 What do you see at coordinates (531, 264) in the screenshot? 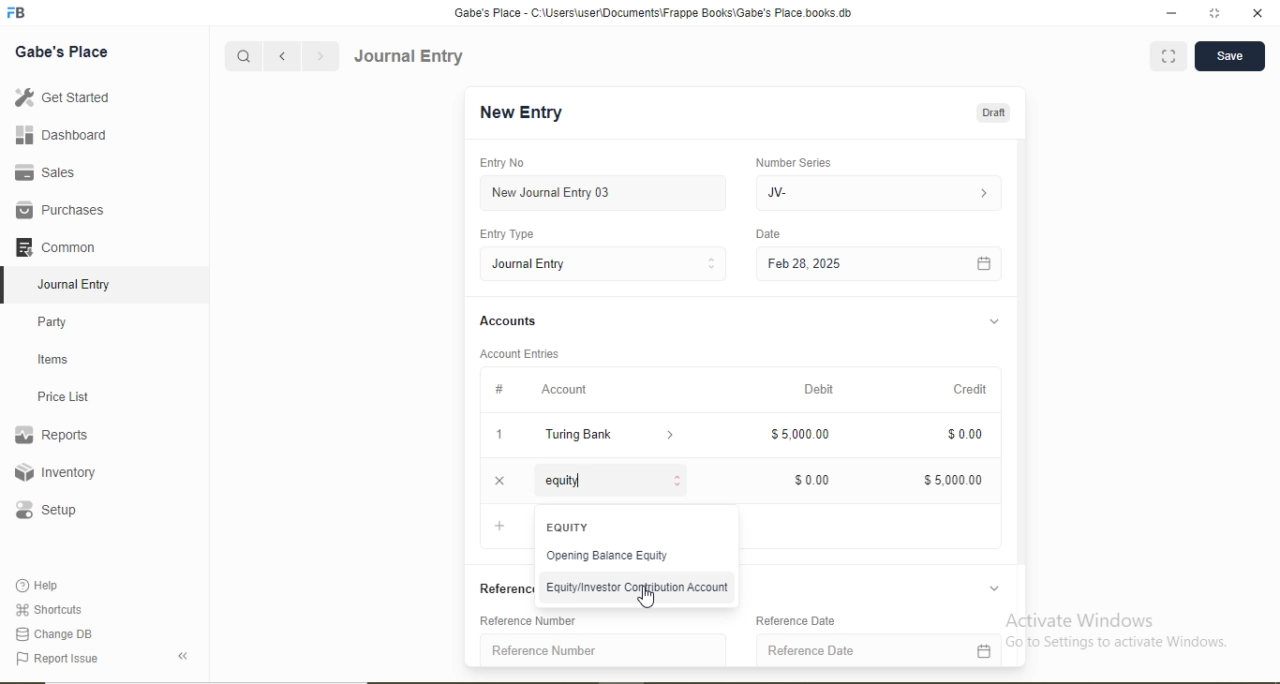
I see `Journal Entry` at bounding box center [531, 264].